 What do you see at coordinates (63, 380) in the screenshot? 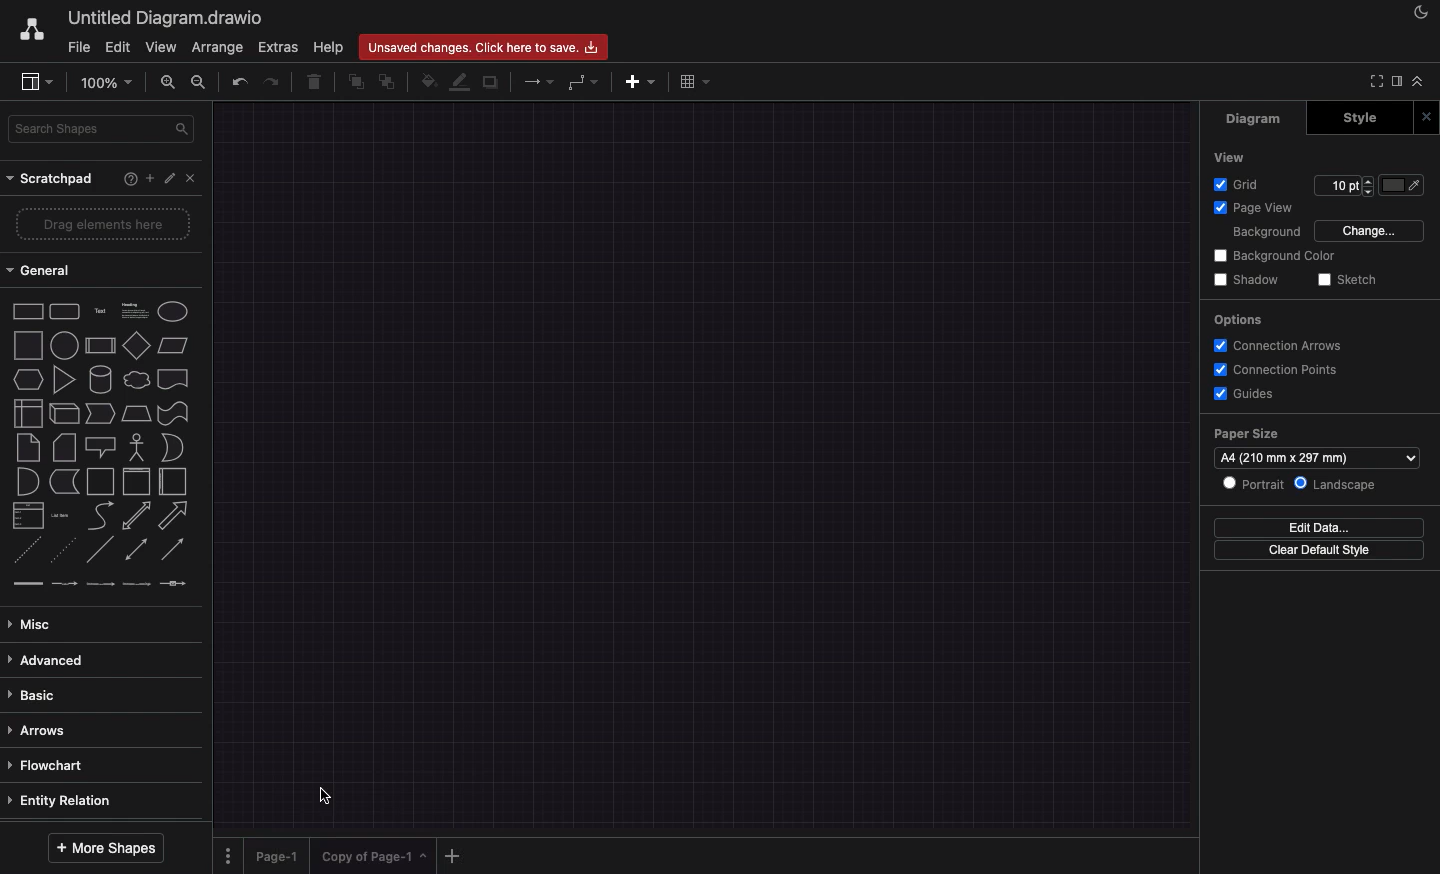
I see `triangle` at bounding box center [63, 380].